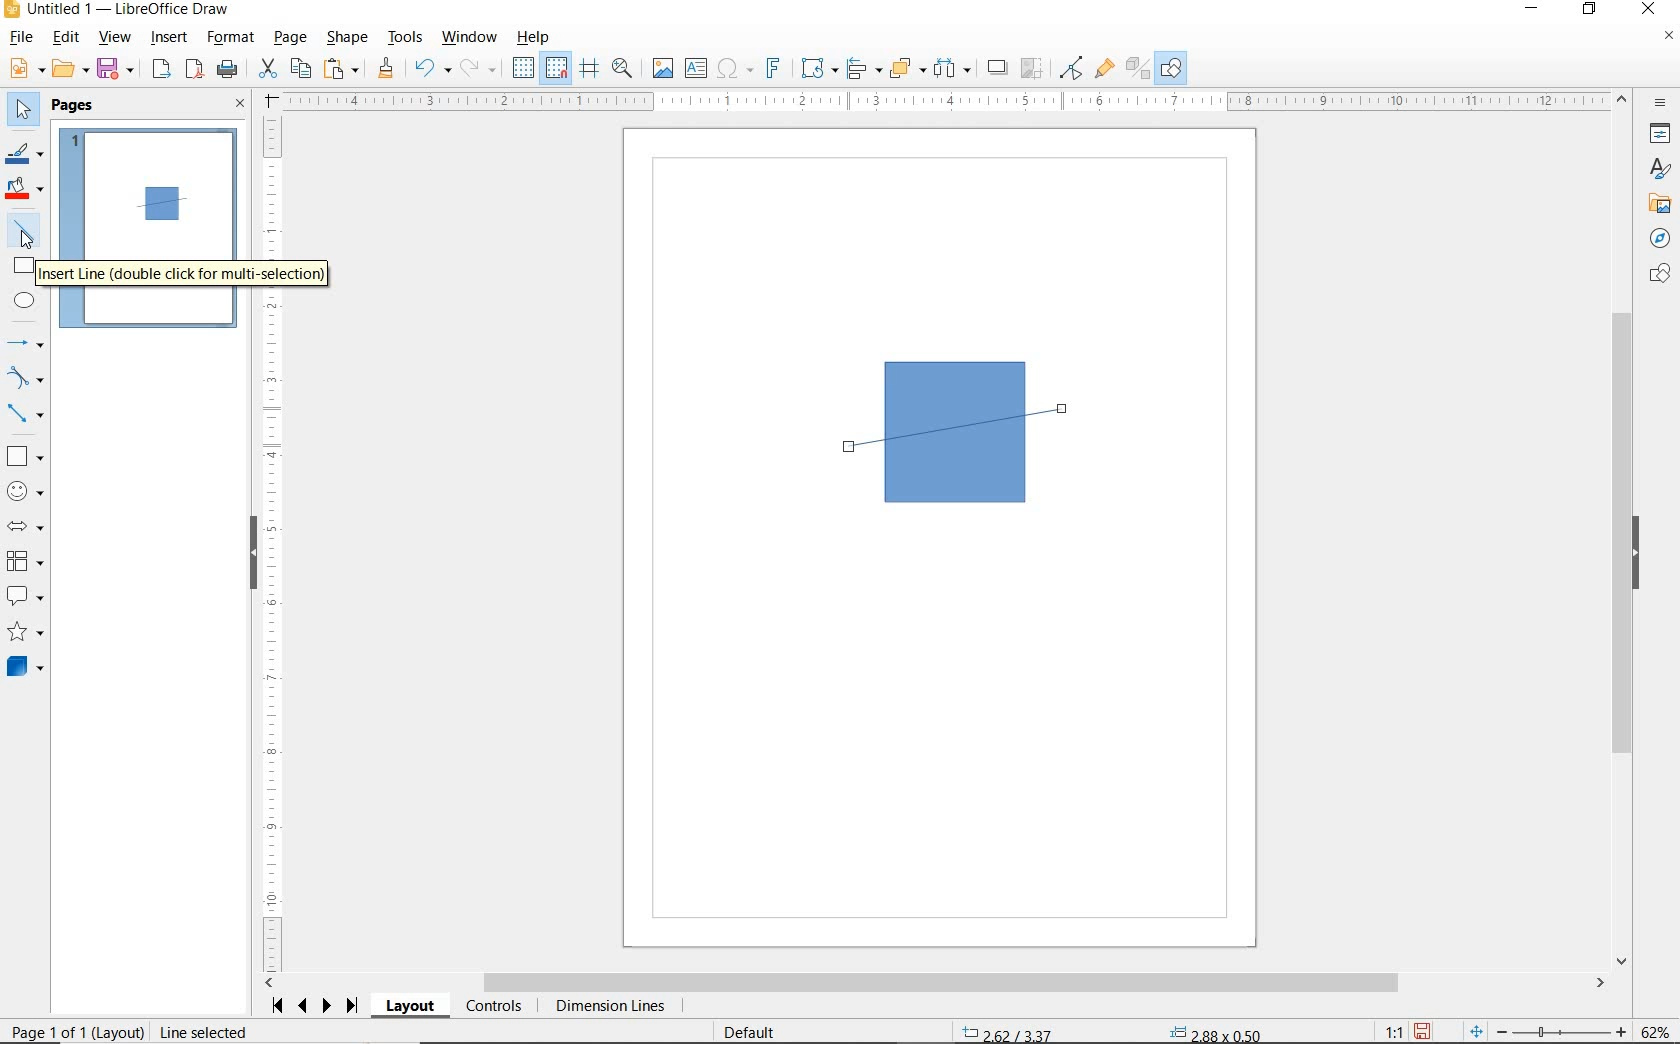  Describe the element at coordinates (75, 107) in the screenshot. I see `PAGES` at that location.